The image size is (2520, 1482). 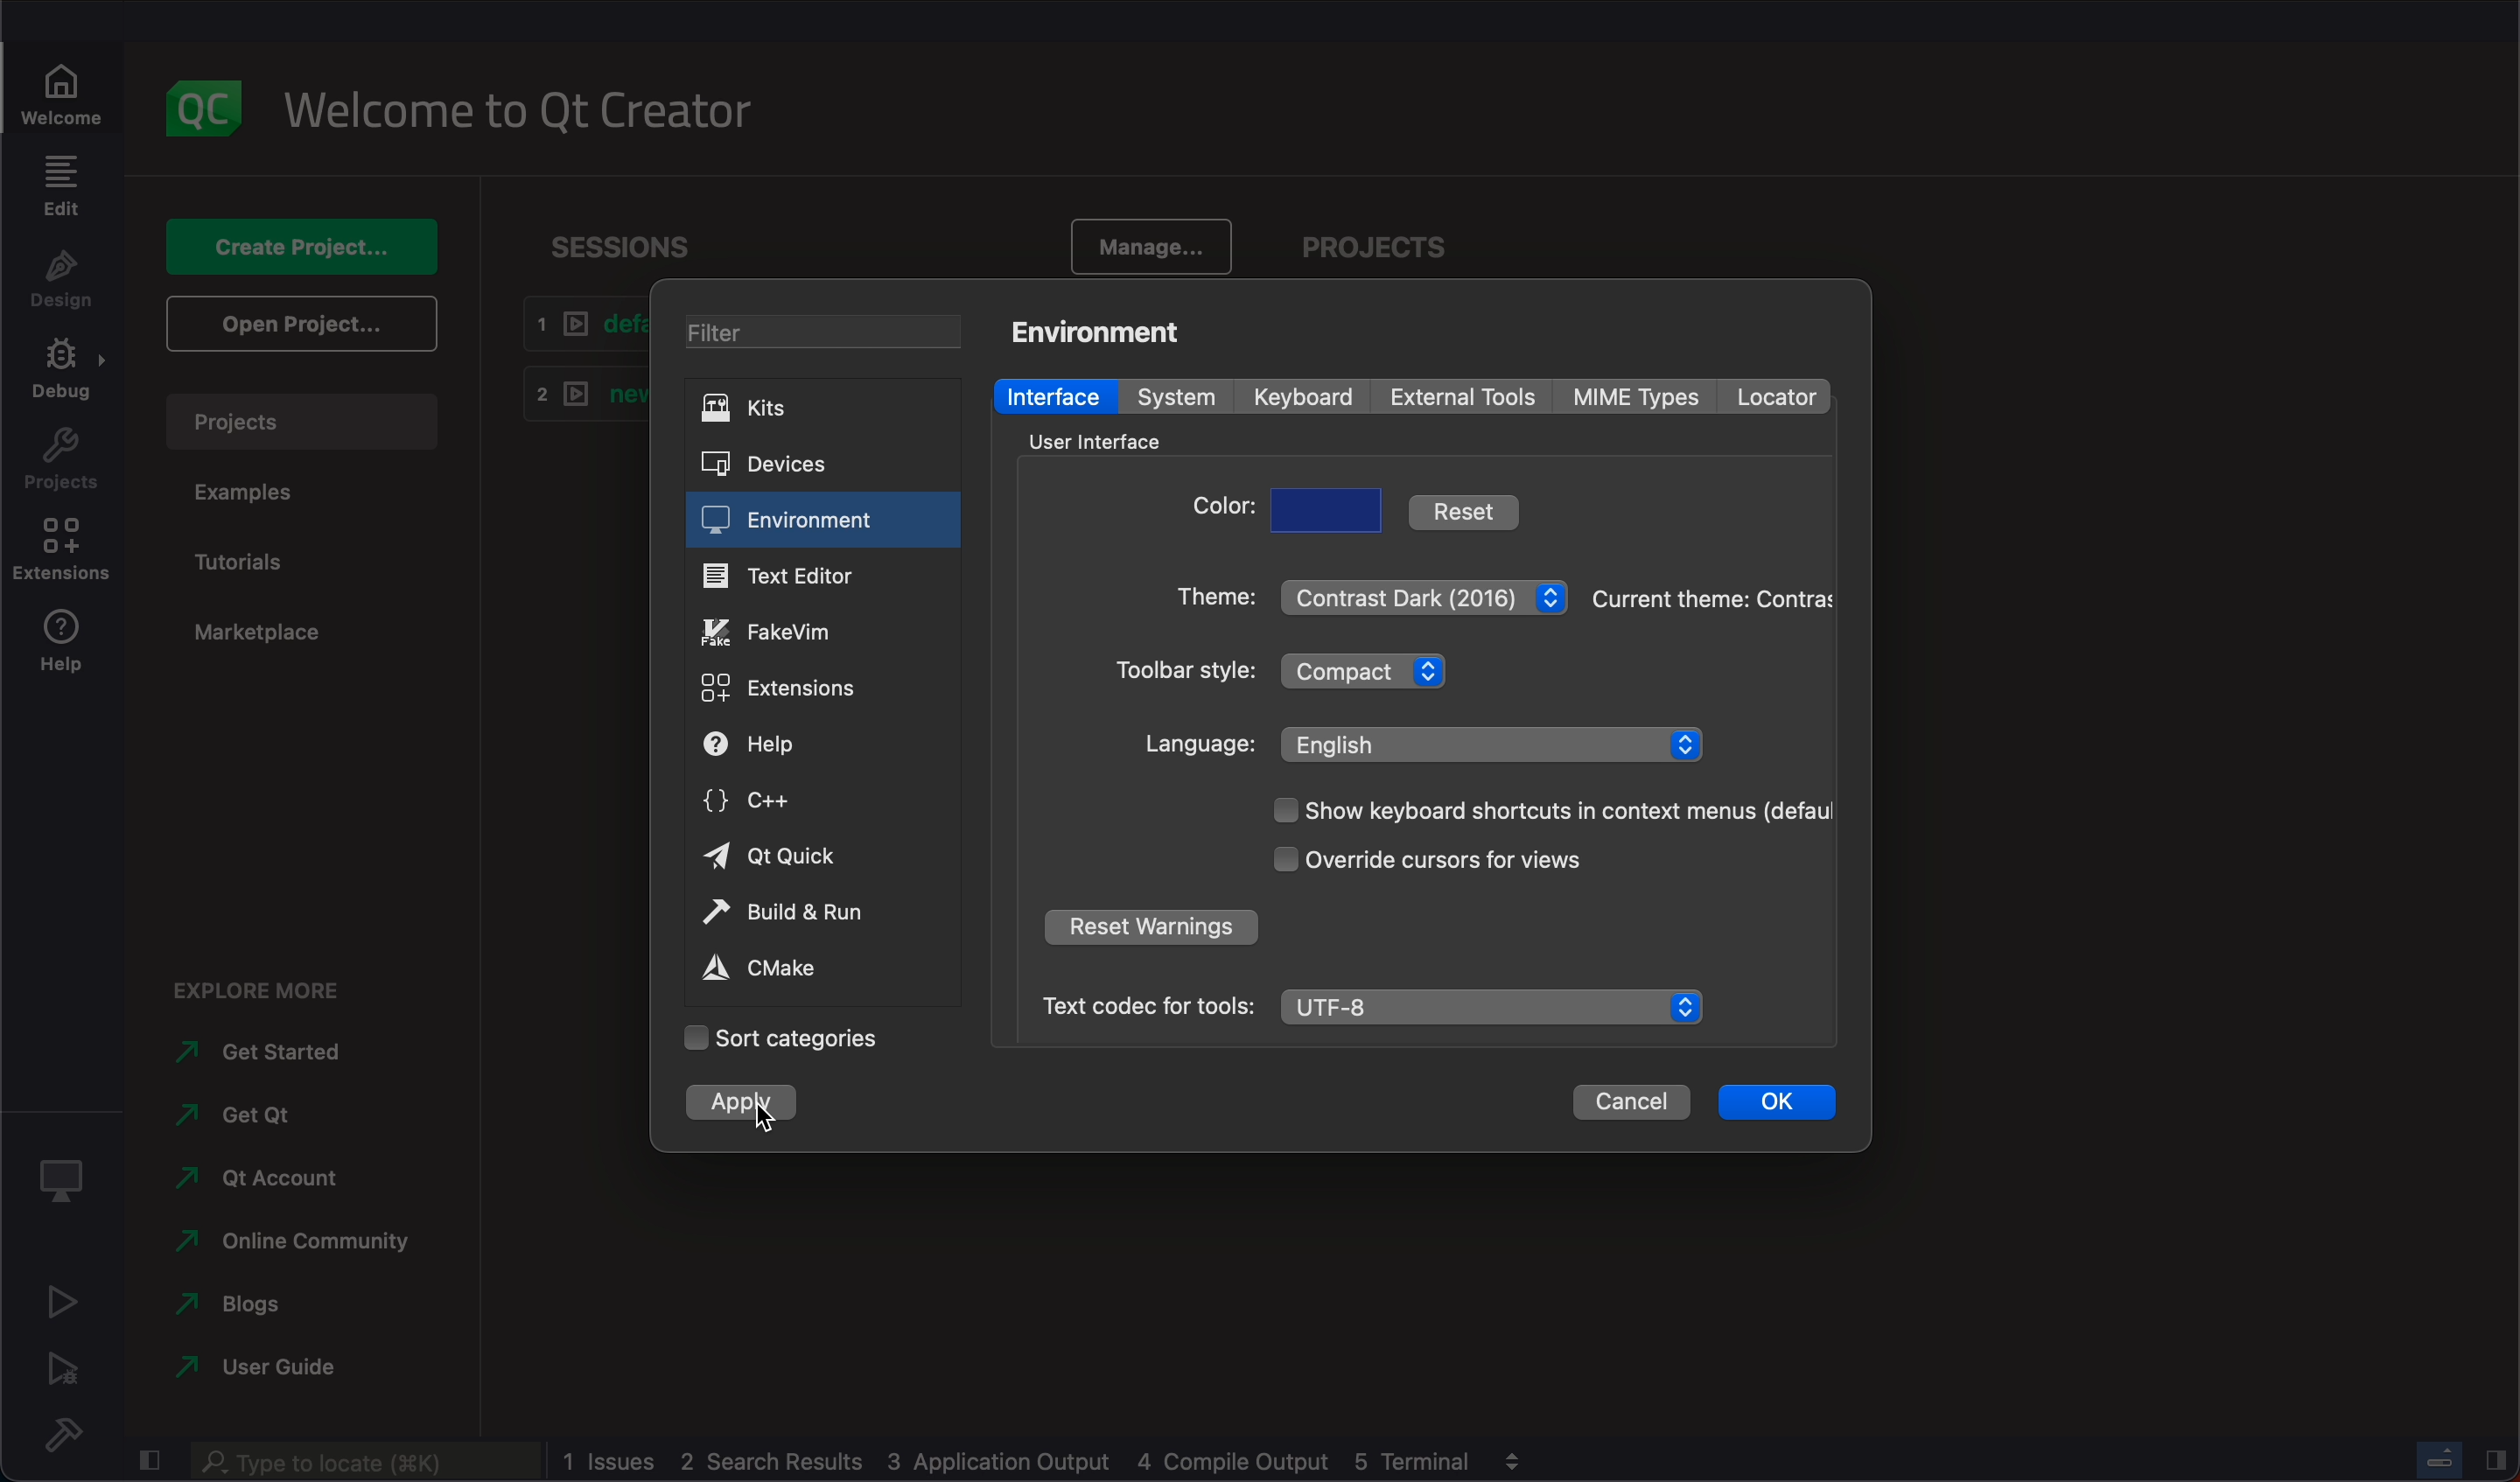 I want to click on projects, so click(x=298, y=421).